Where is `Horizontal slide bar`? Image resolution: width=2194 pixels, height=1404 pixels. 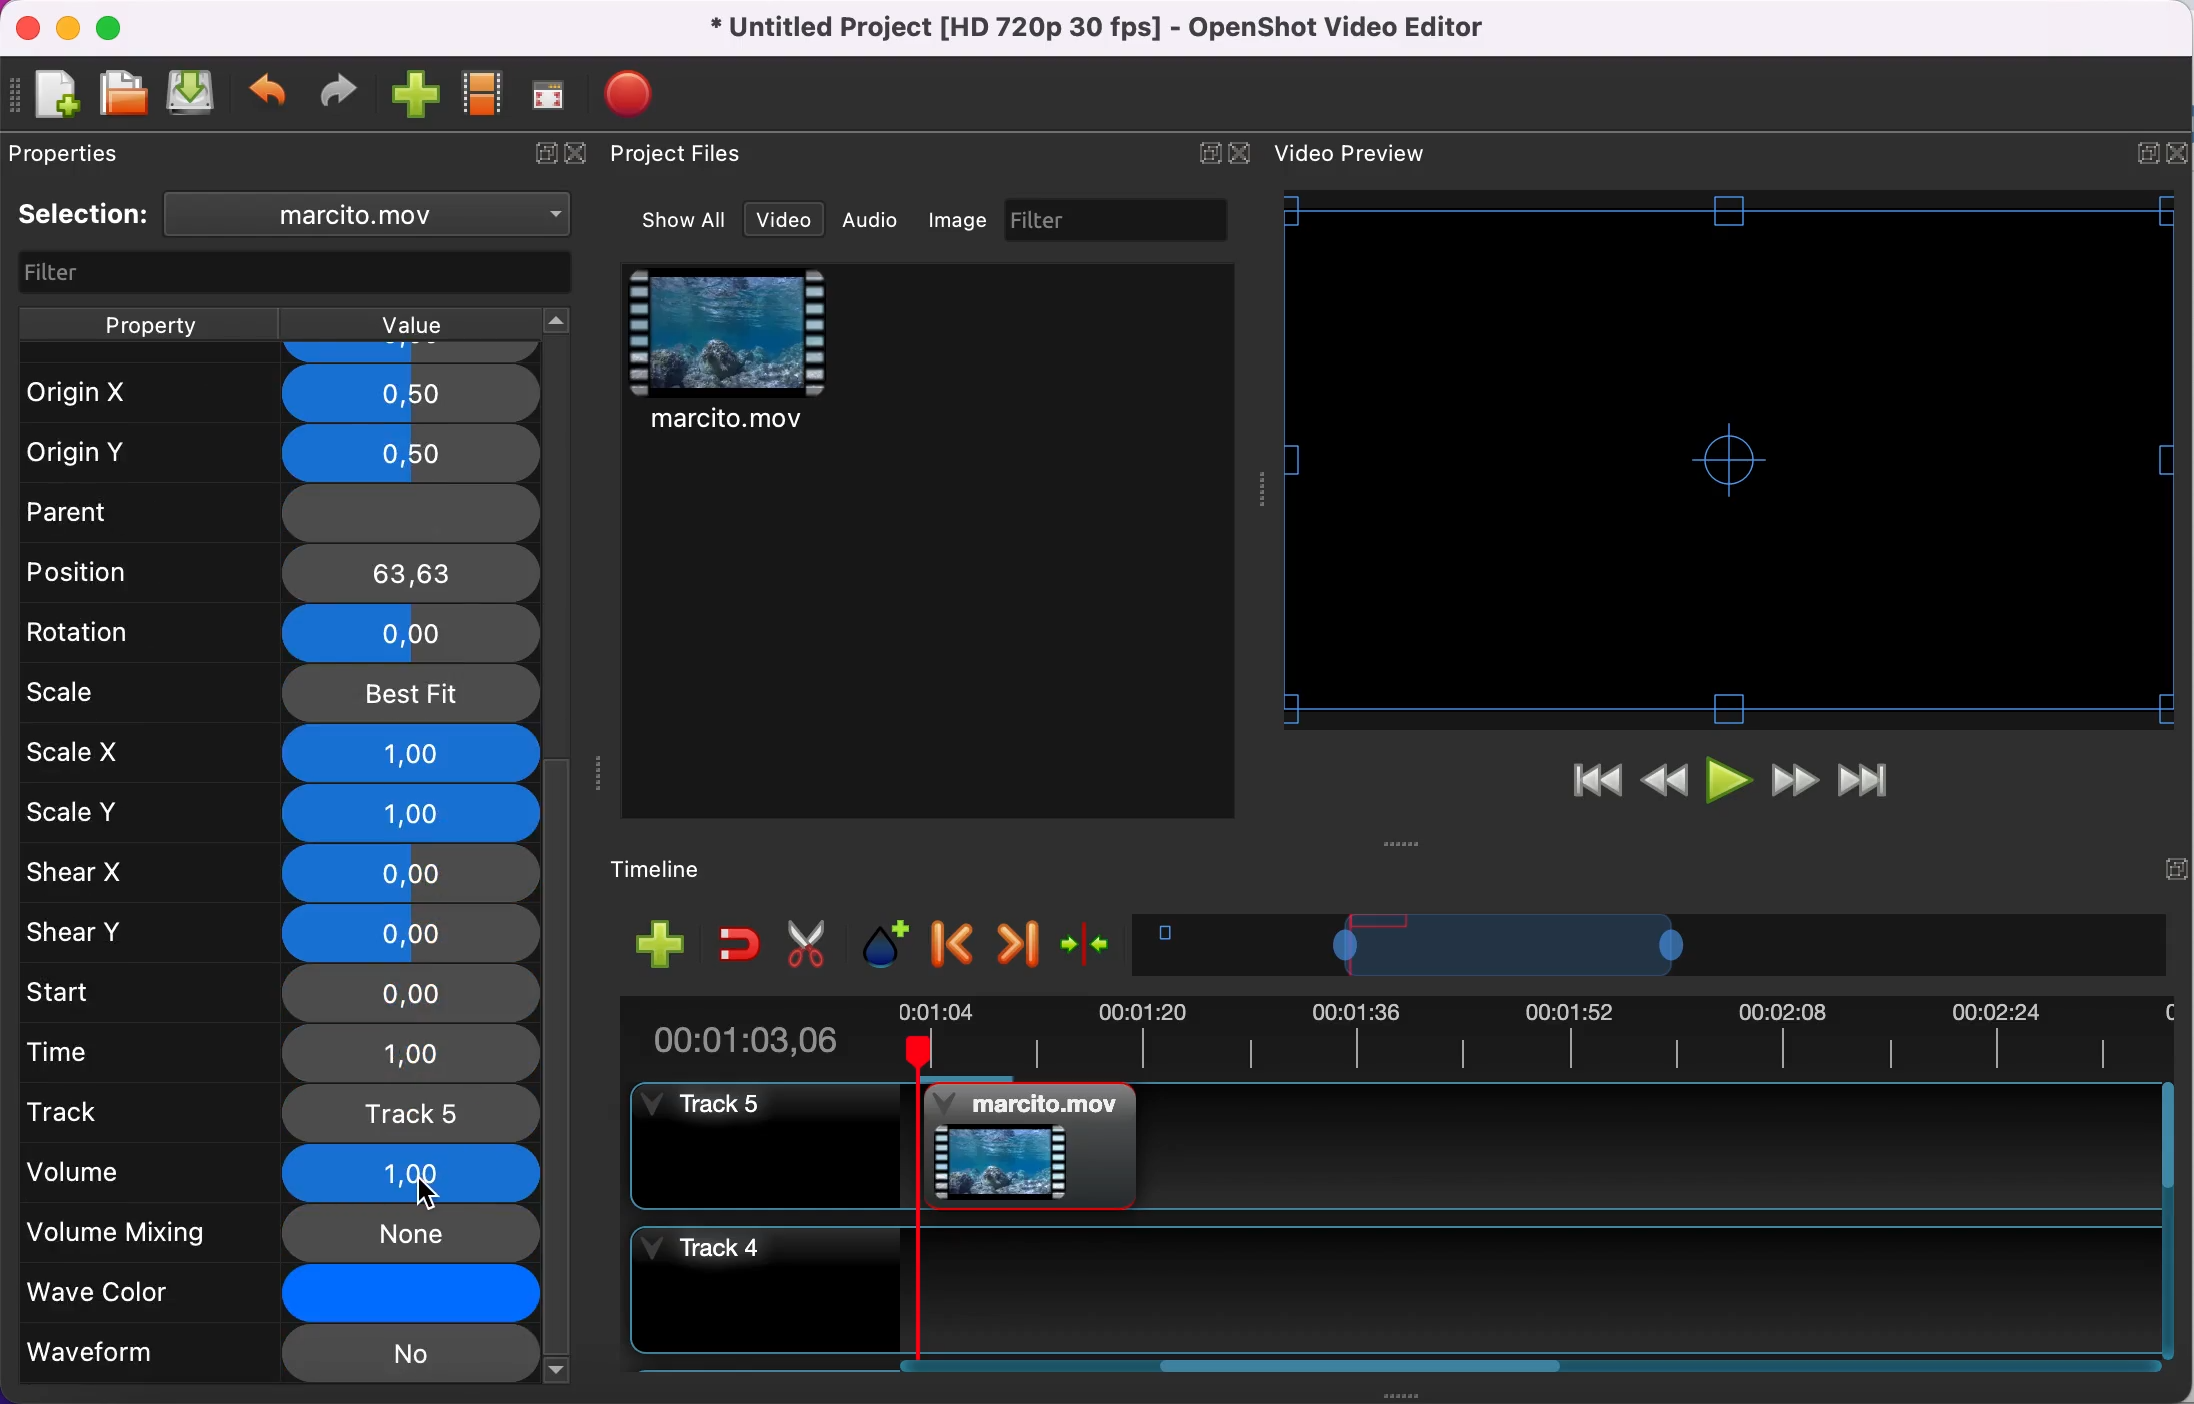 Horizontal slide bar is located at coordinates (1363, 1365).